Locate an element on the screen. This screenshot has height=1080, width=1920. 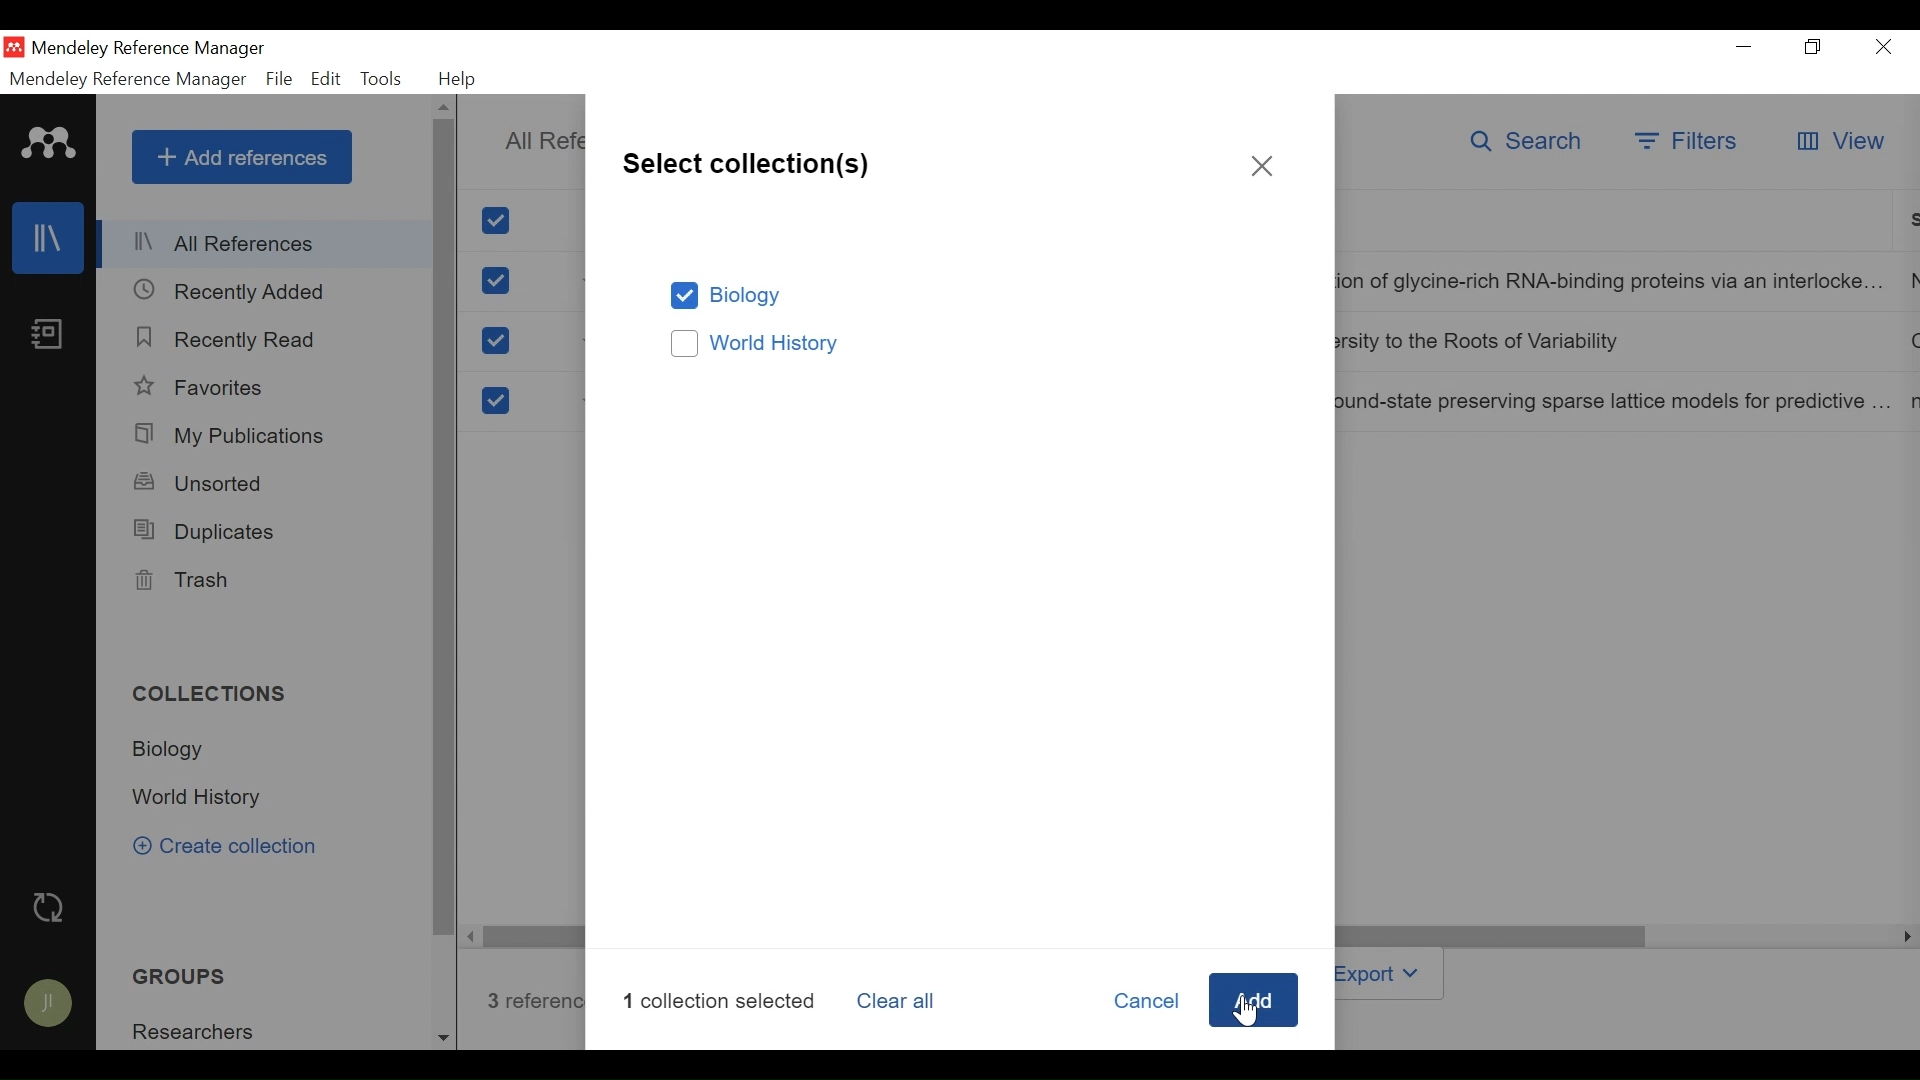
Add Reference is located at coordinates (241, 157).